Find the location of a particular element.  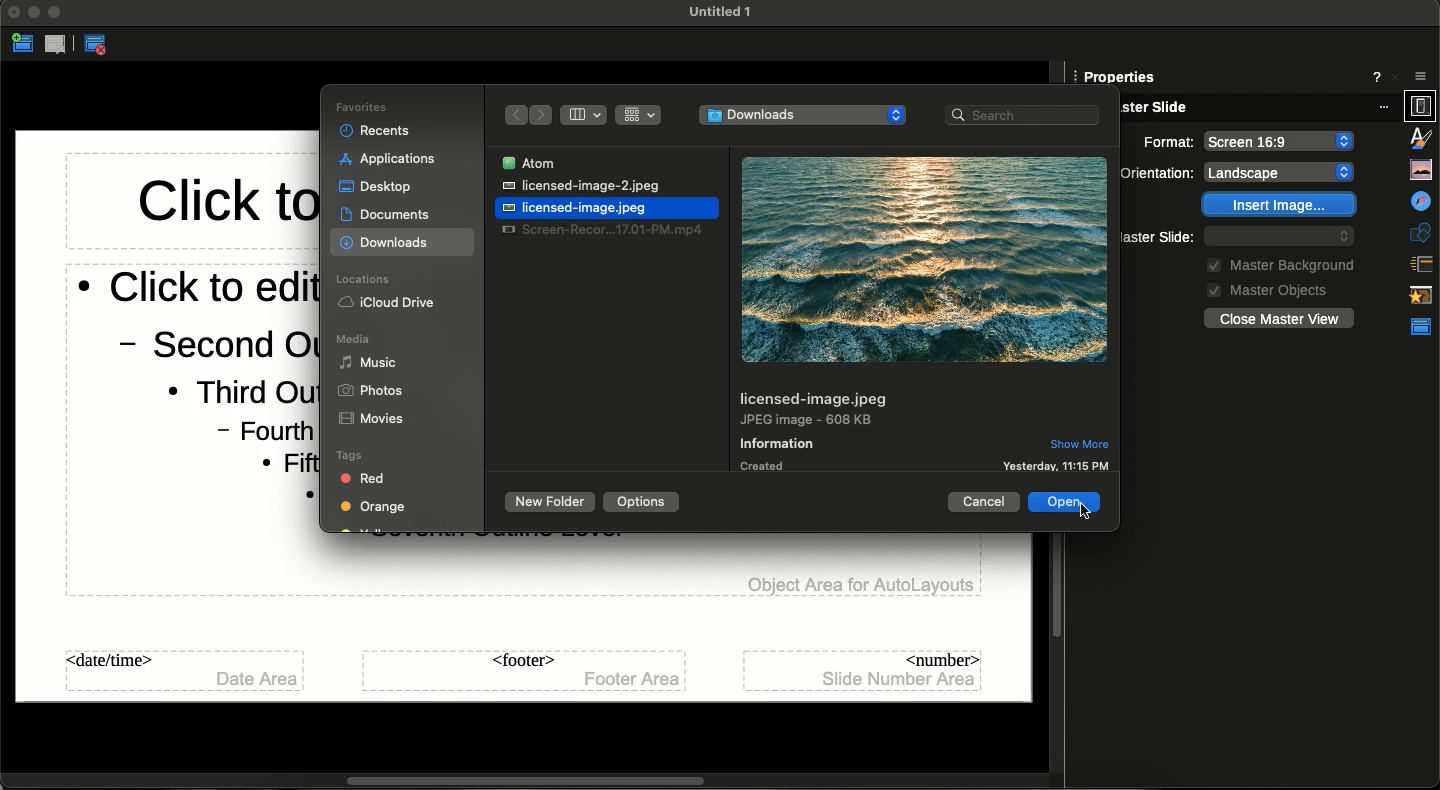

Close master view is located at coordinates (1278, 317).